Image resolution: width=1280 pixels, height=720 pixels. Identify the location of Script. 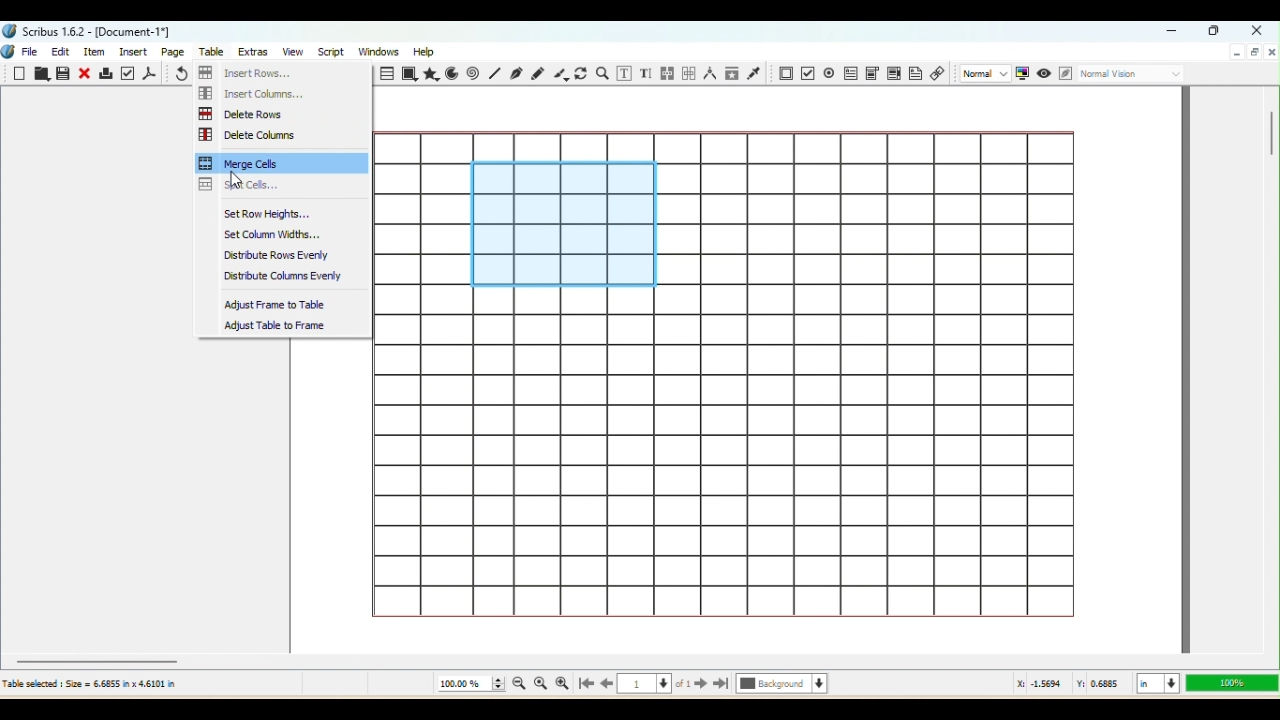
(330, 52).